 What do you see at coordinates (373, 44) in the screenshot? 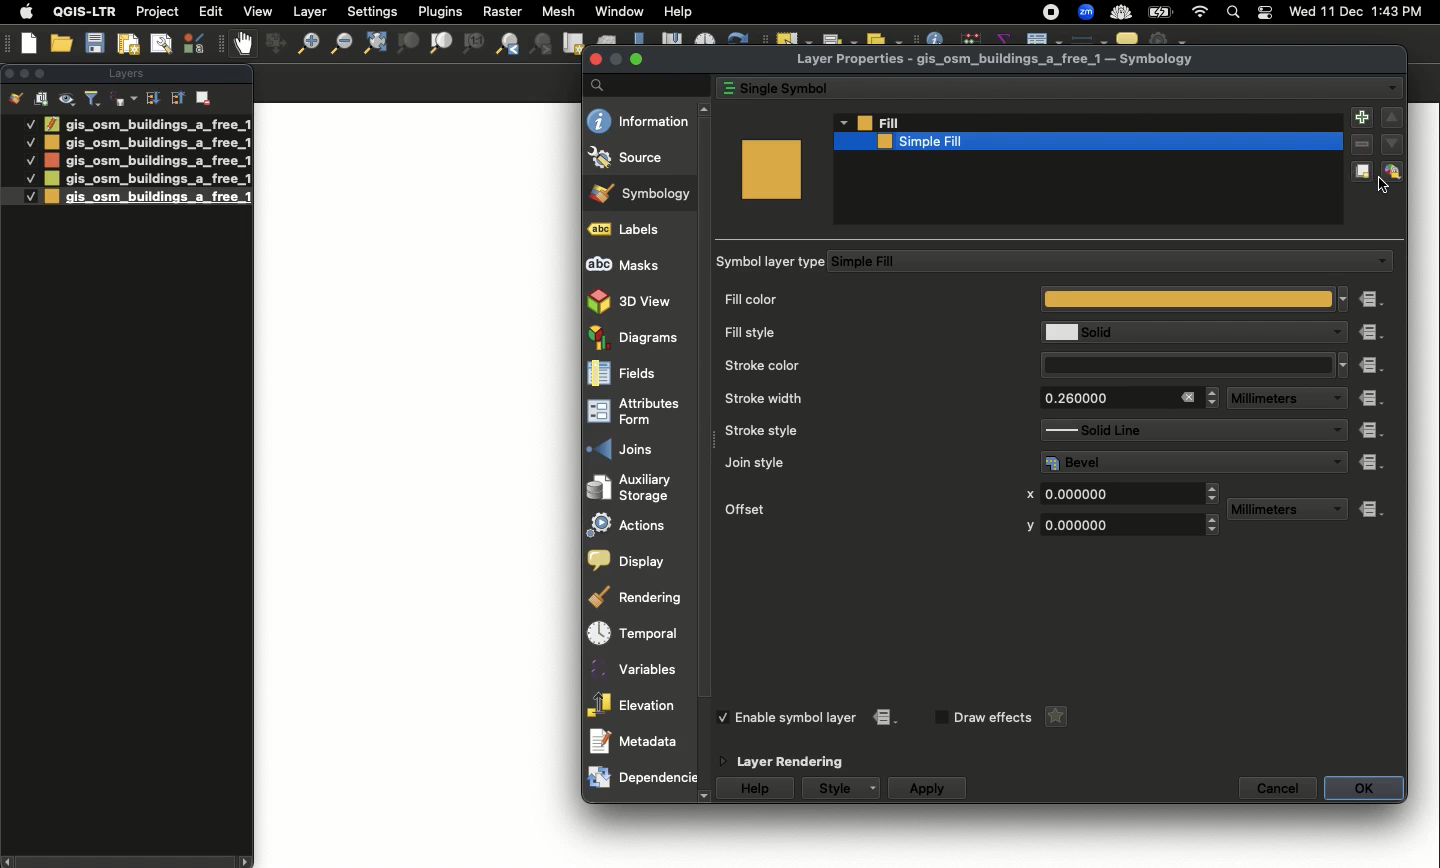
I see `Zoom full` at bounding box center [373, 44].